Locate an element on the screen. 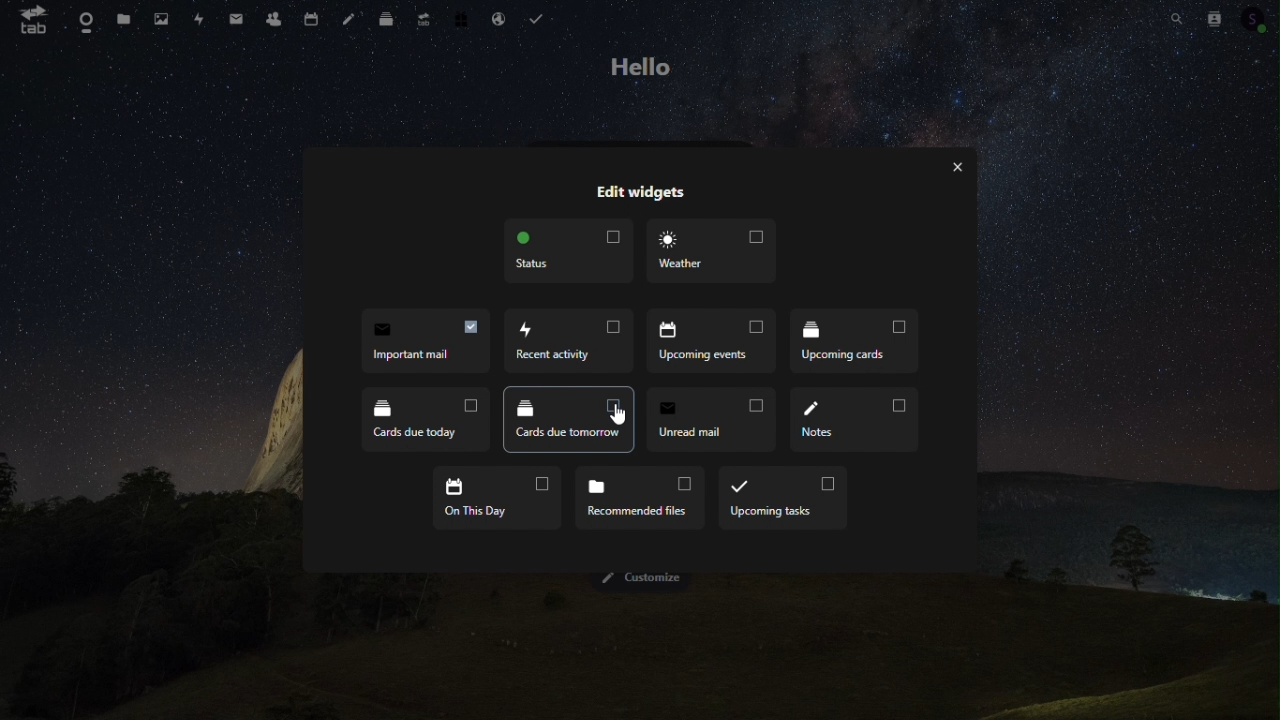  status is located at coordinates (571, 254).